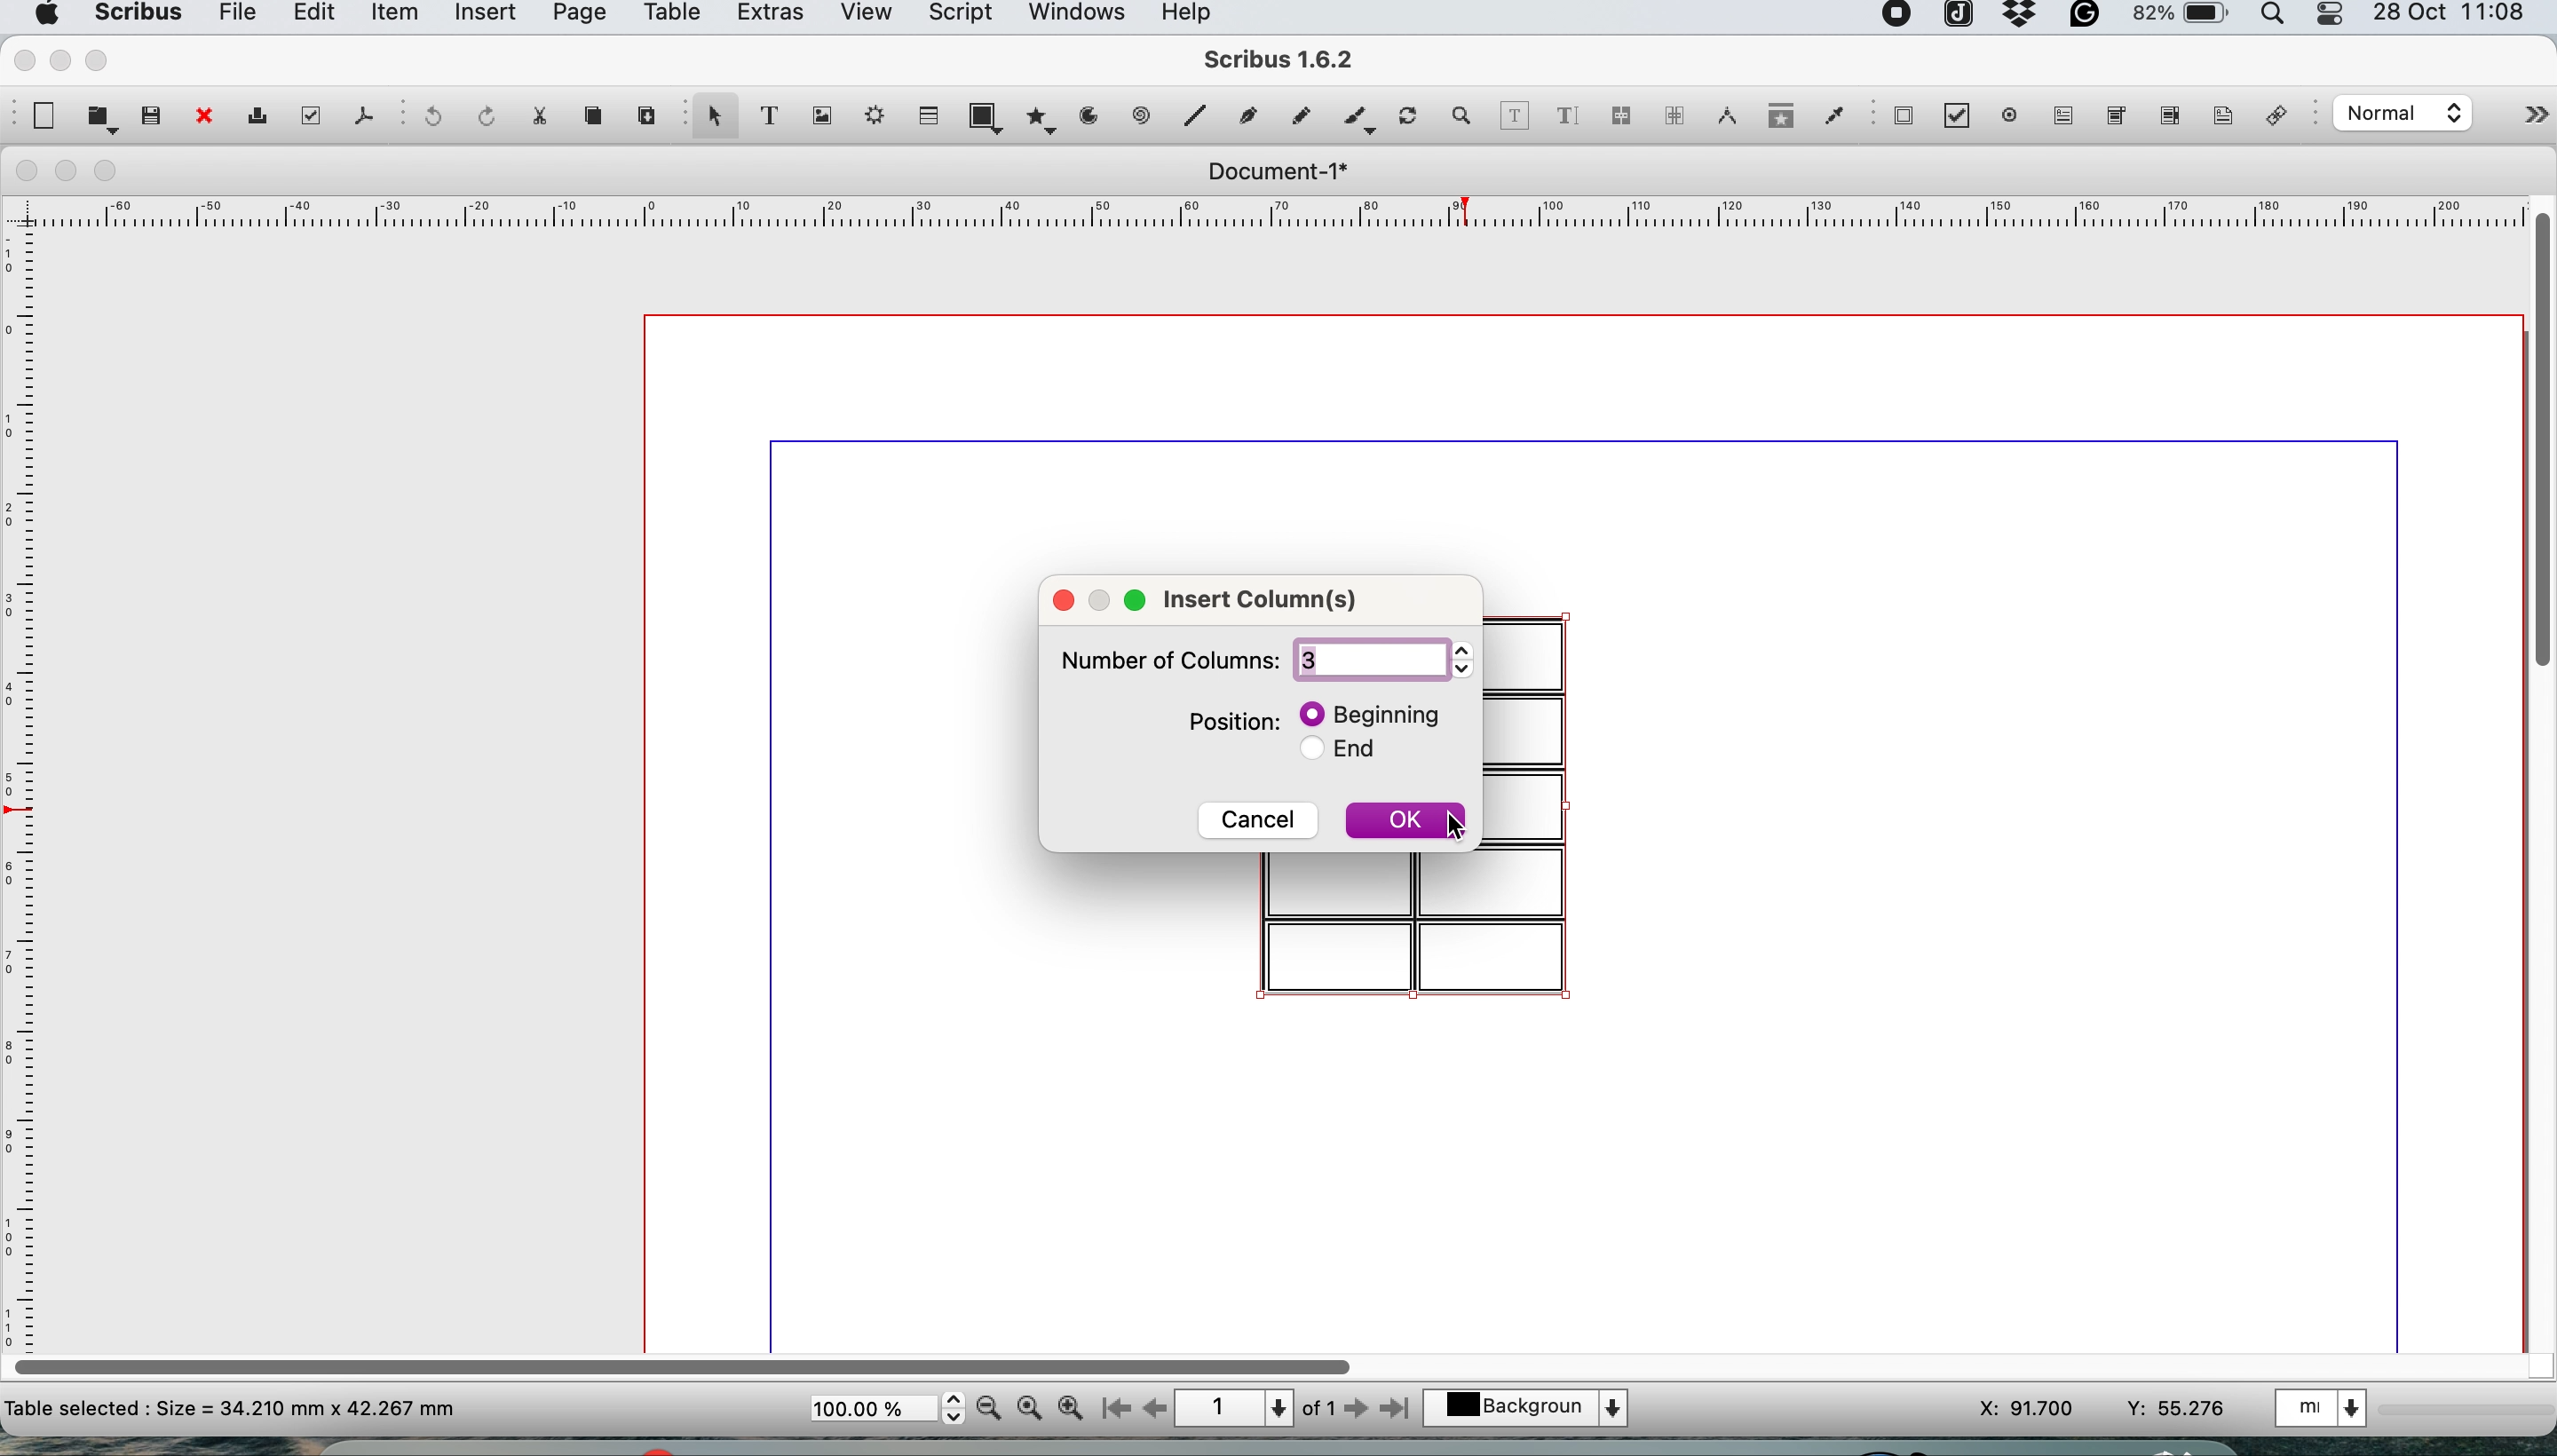 This screenshot has width=2557, height=1456. I want to click on redo, so click(481, 114).